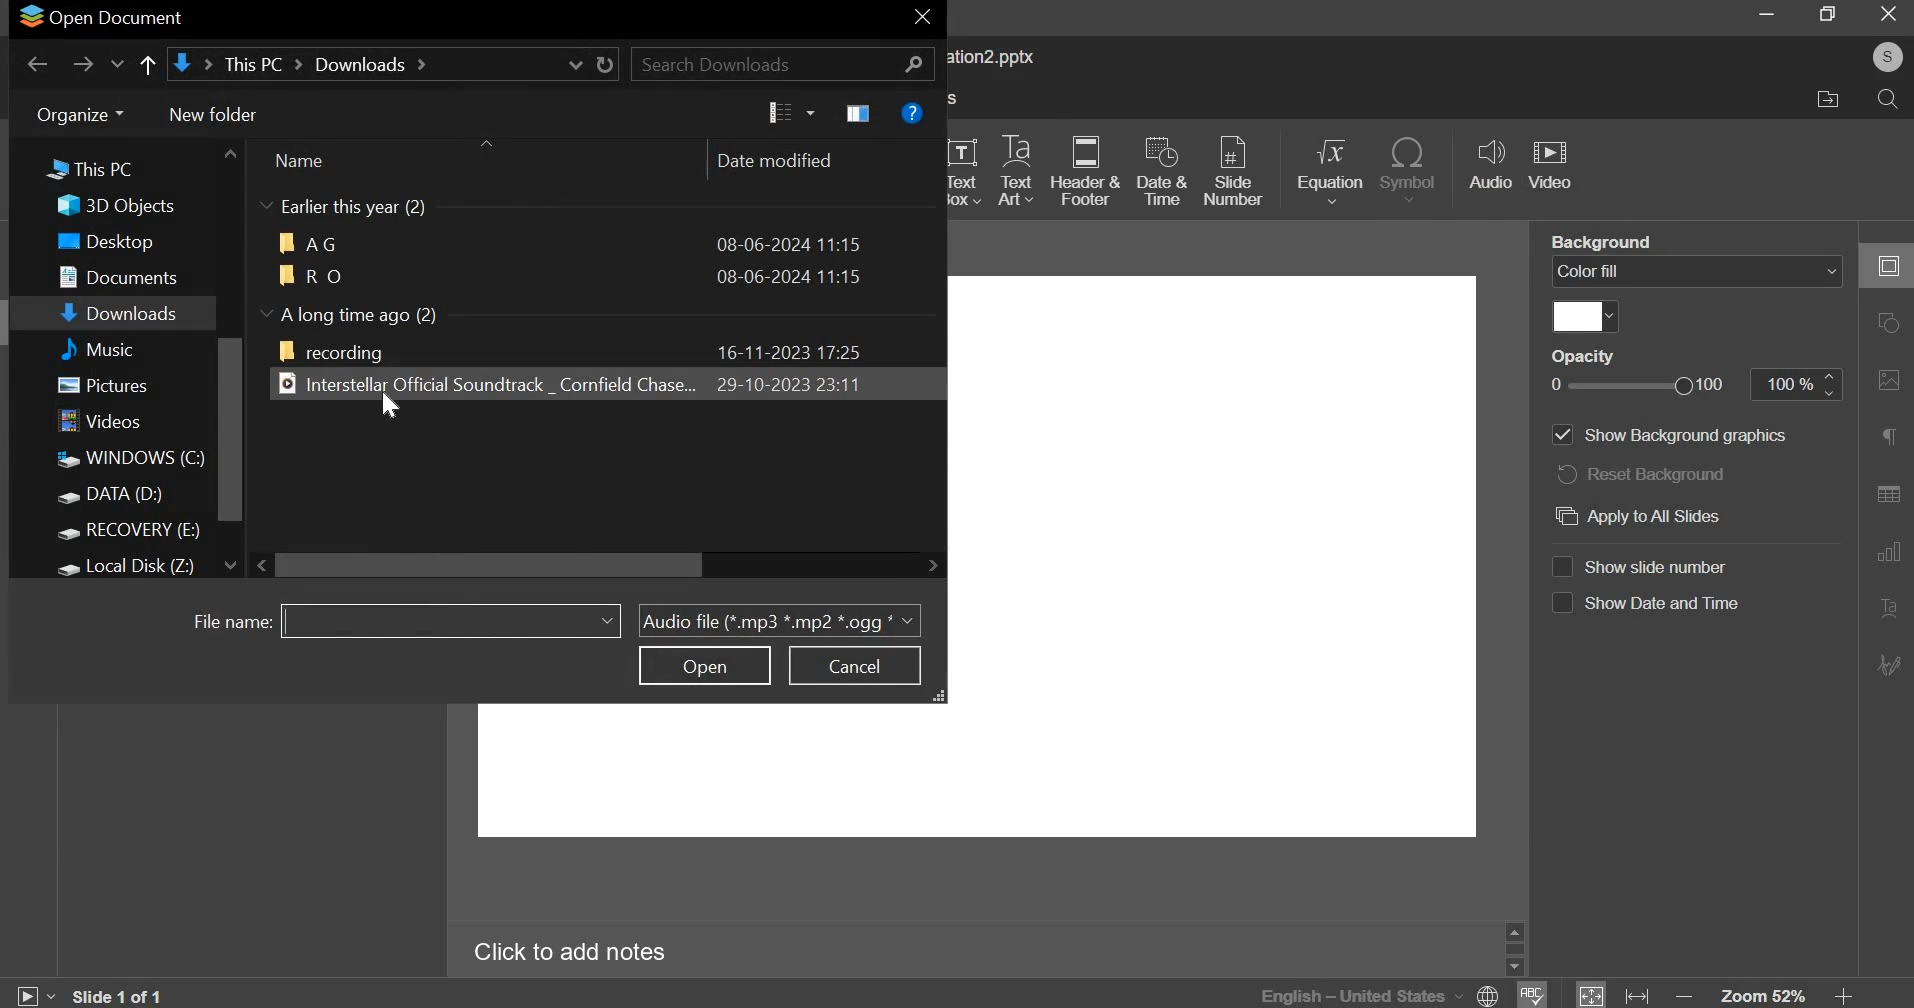 The height and width of the screenshot is (1008, 1914). What do you see at coordinates (103, 421) in the screenshot?
I see `Videos` at bounding box center [103, 421].